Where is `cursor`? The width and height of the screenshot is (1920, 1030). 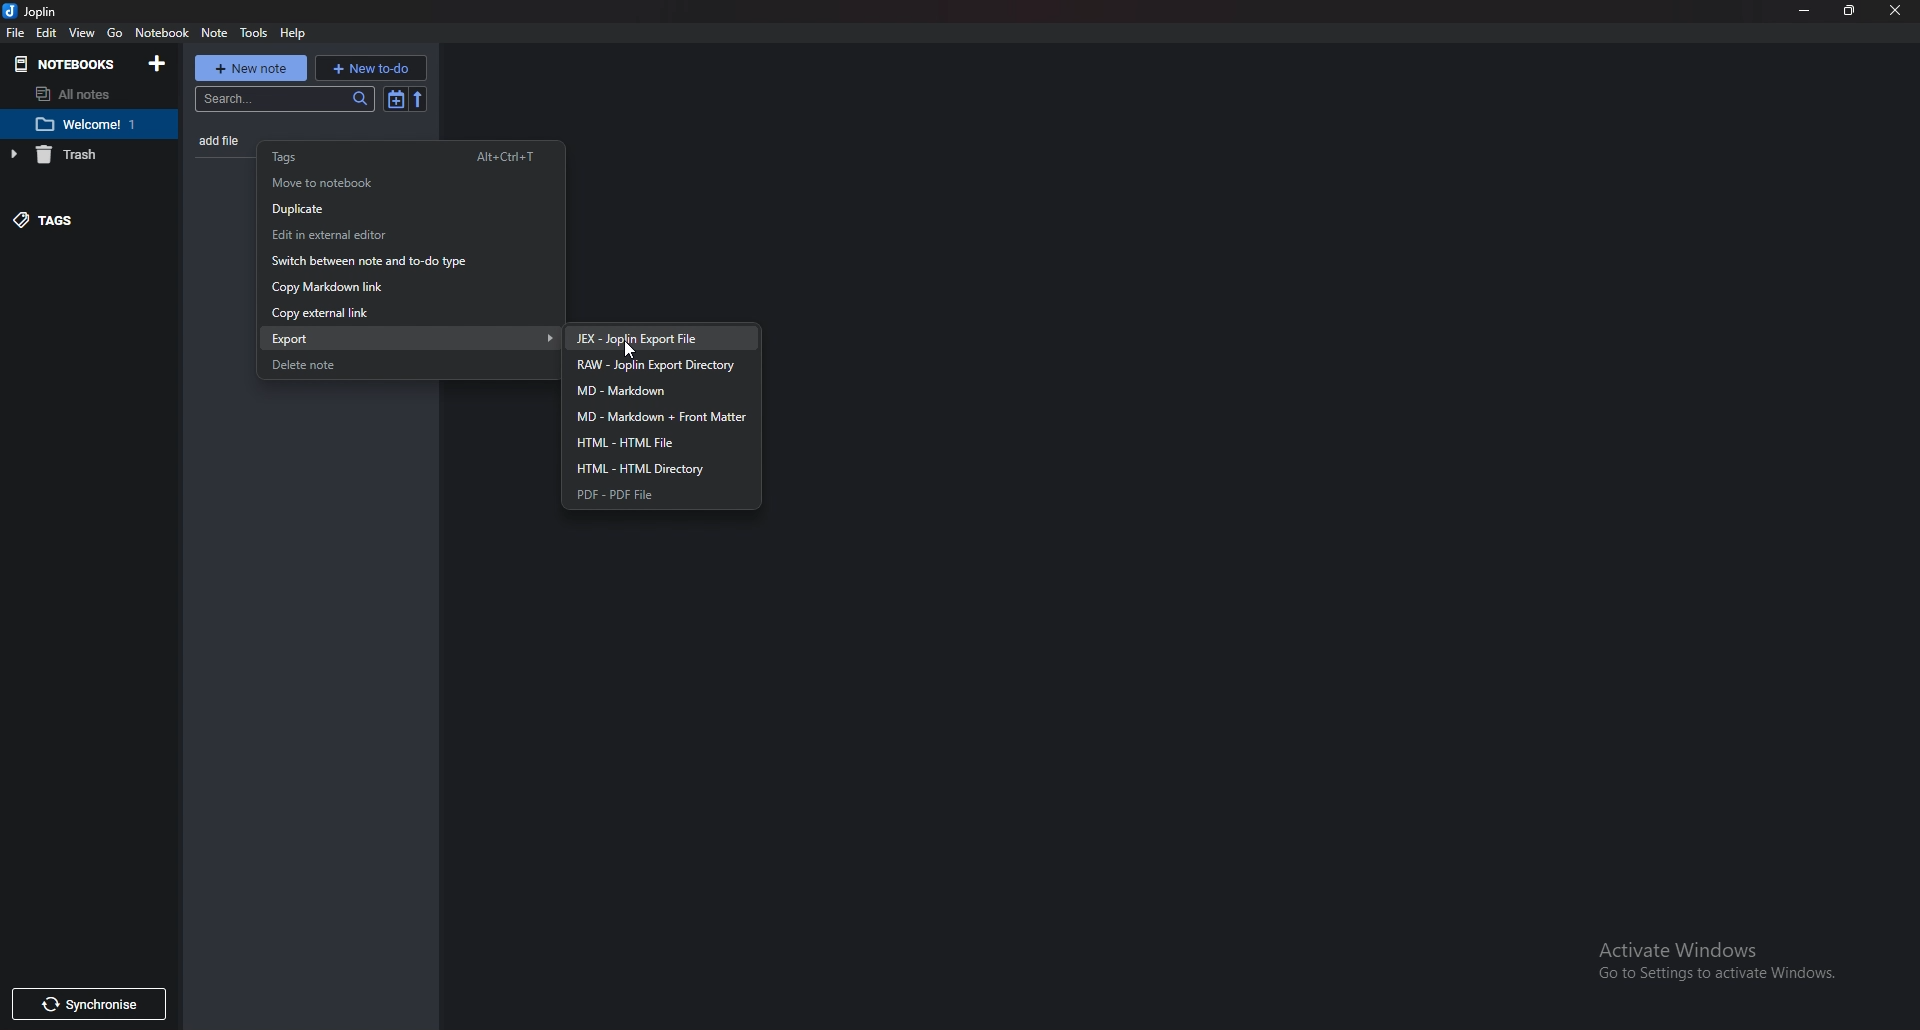 cursor is located at coordinates (636, 346).